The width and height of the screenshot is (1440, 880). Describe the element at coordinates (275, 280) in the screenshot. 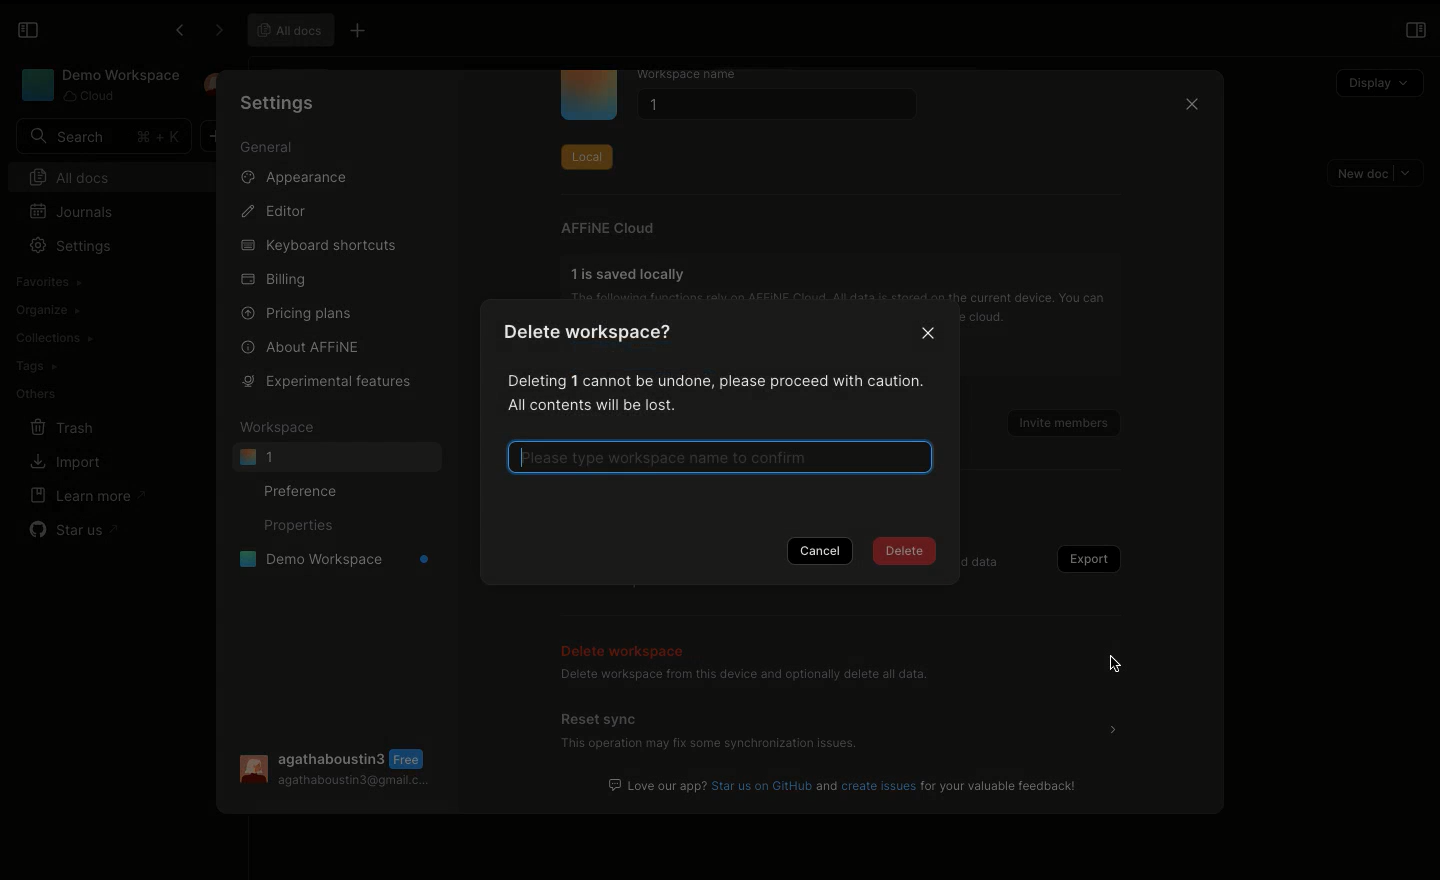

I see `Billing` at that location.